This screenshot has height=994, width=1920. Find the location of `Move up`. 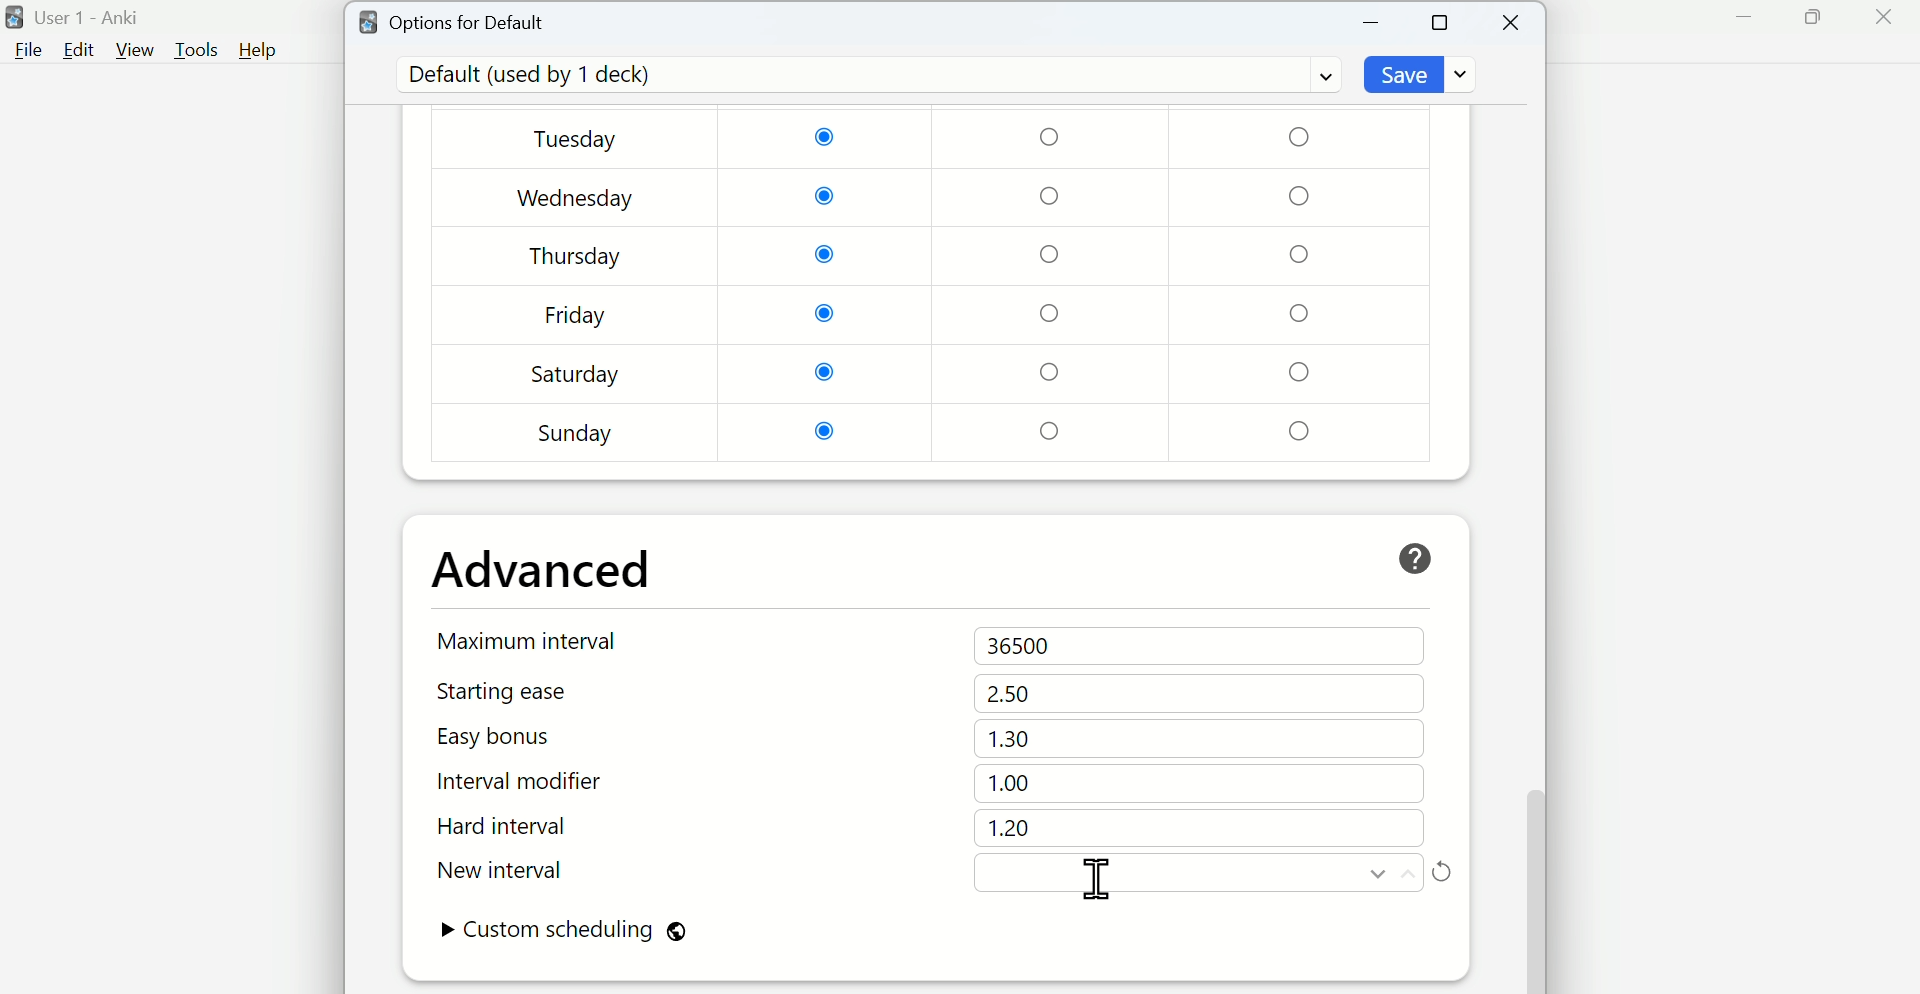

Move up is located at coordinates (1408, 873).